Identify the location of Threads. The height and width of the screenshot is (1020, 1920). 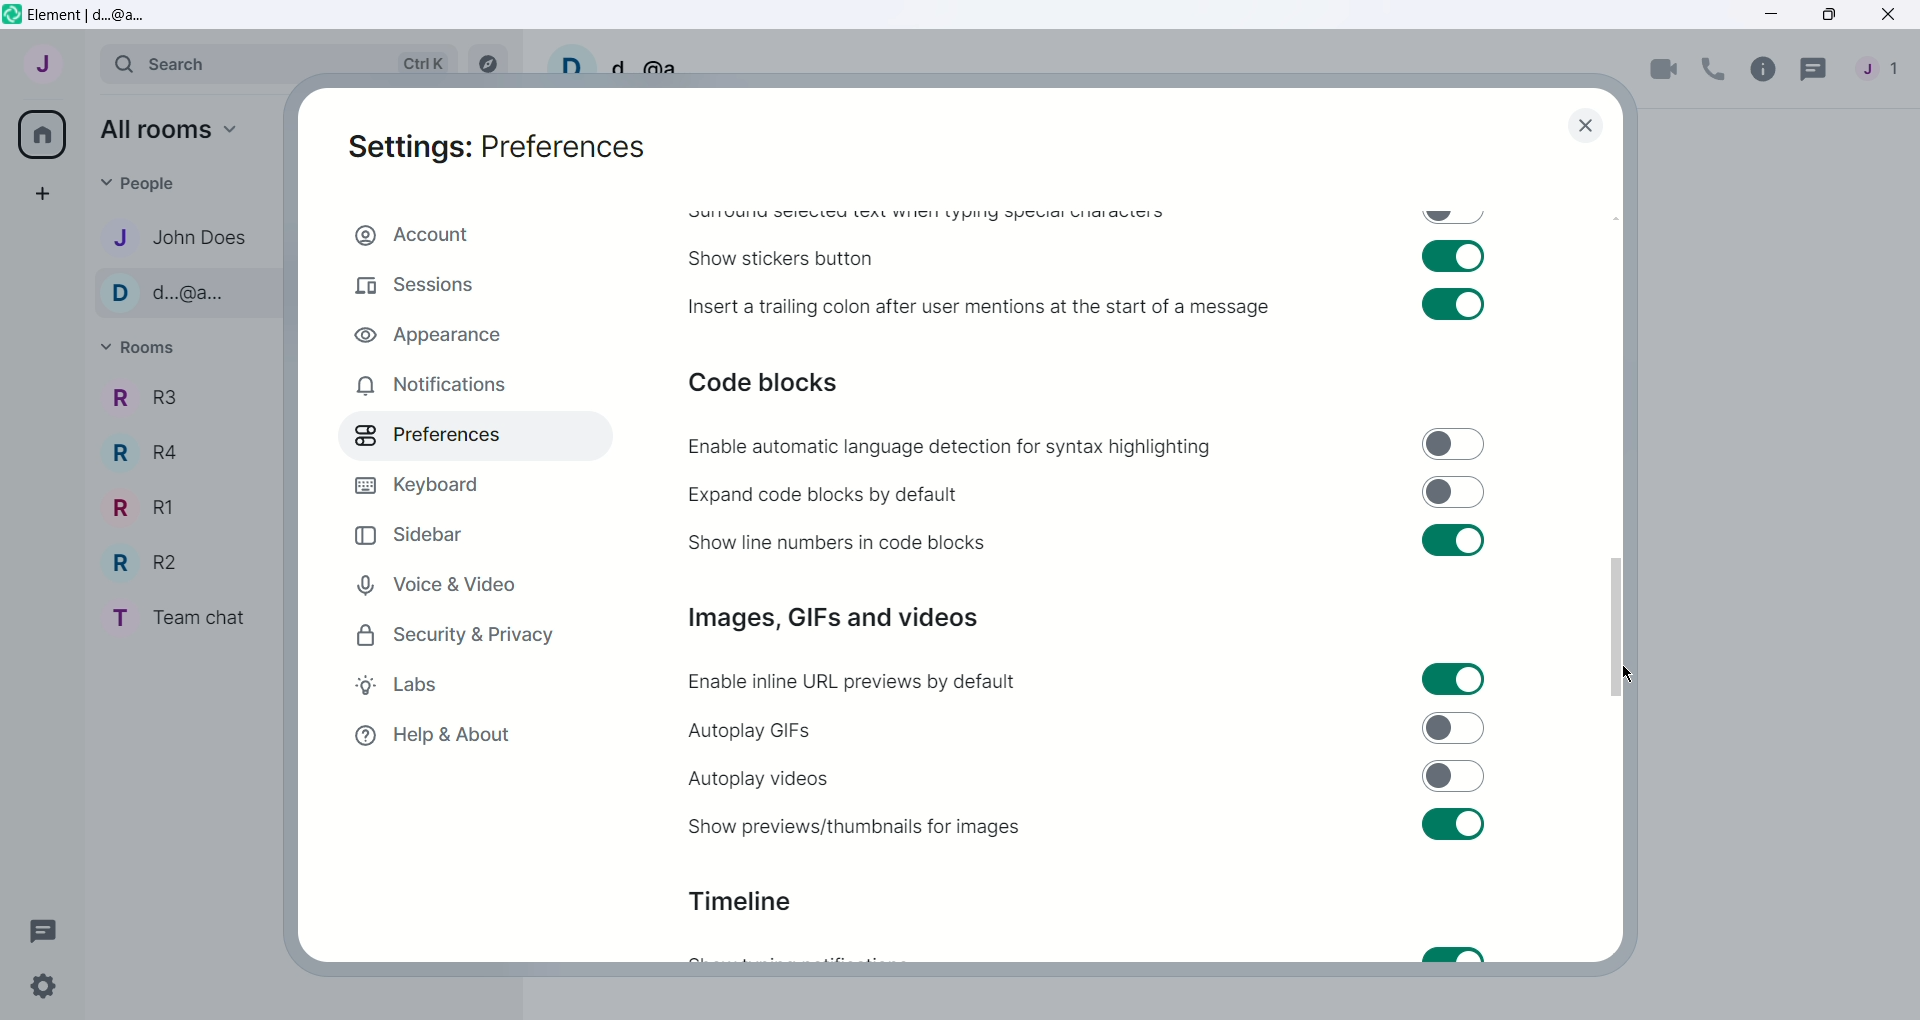
(1815, 72).